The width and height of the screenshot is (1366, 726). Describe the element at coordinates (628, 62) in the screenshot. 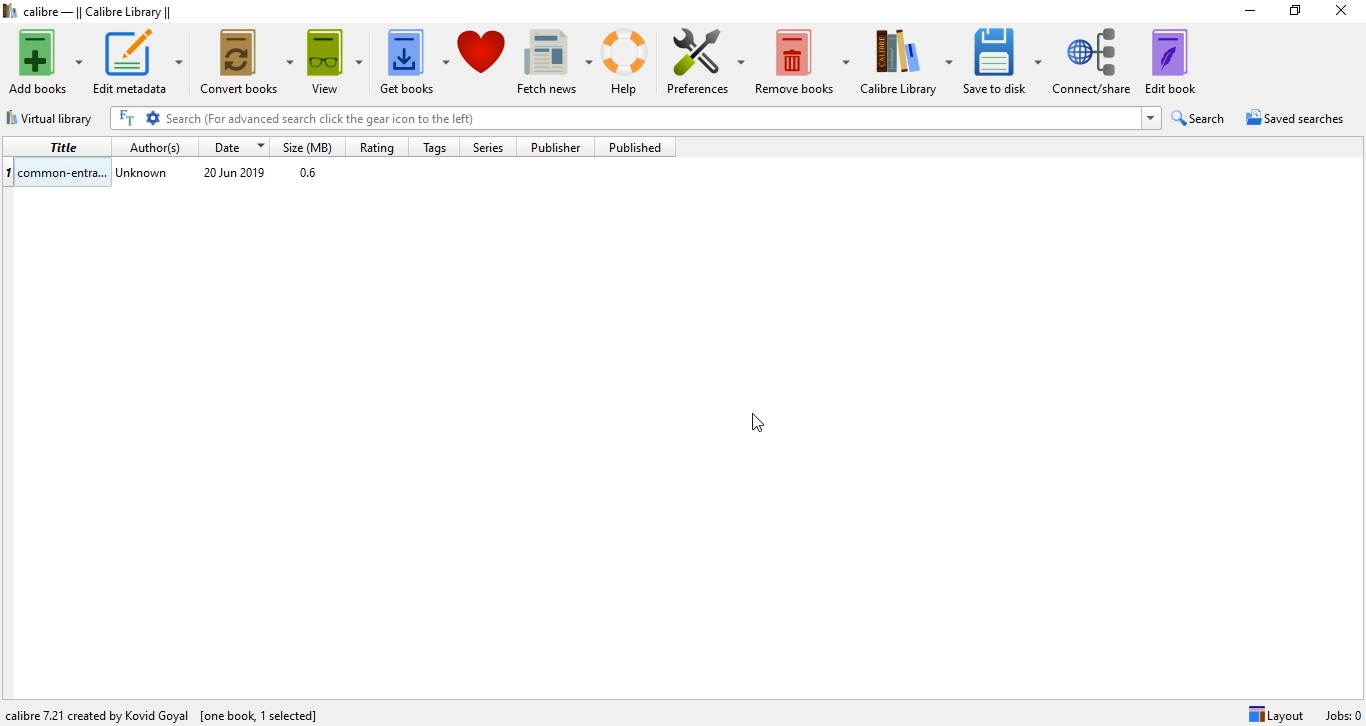

I see `Help` at that location.